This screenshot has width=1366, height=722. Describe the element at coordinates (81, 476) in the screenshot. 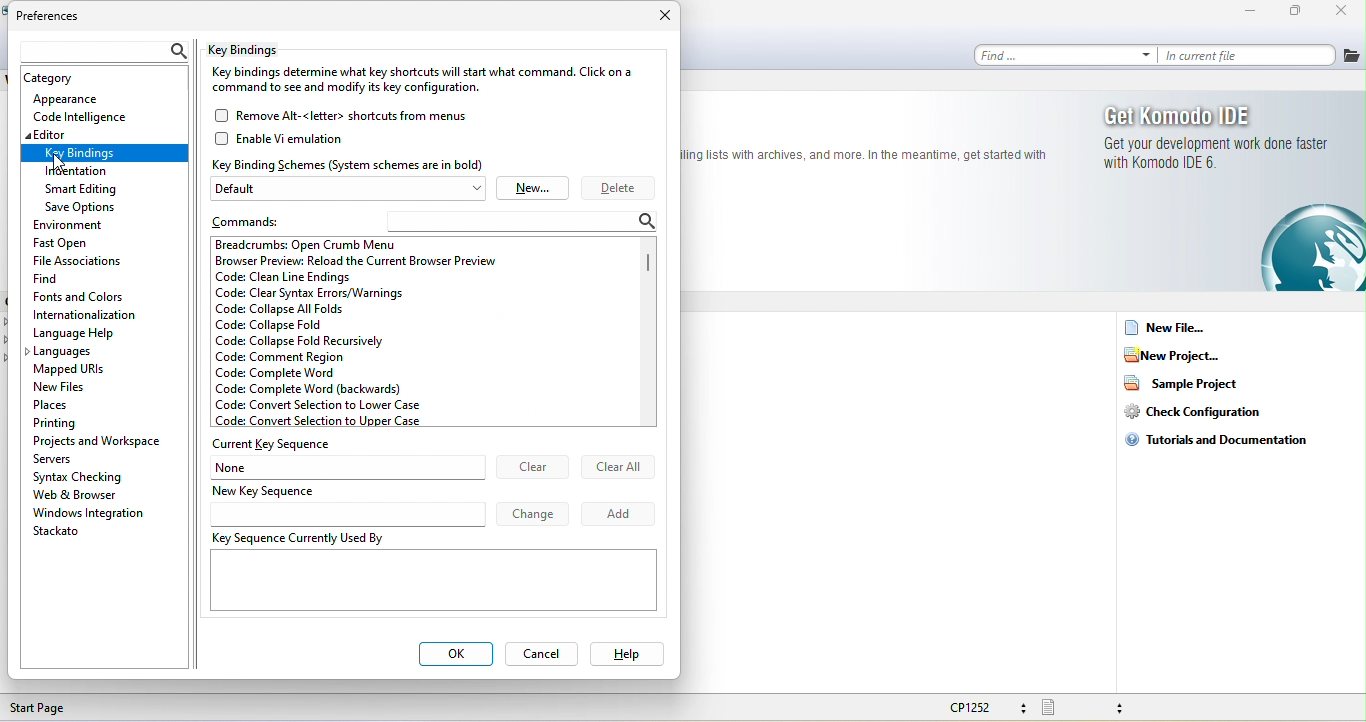

I see `syntax checking` at that location.